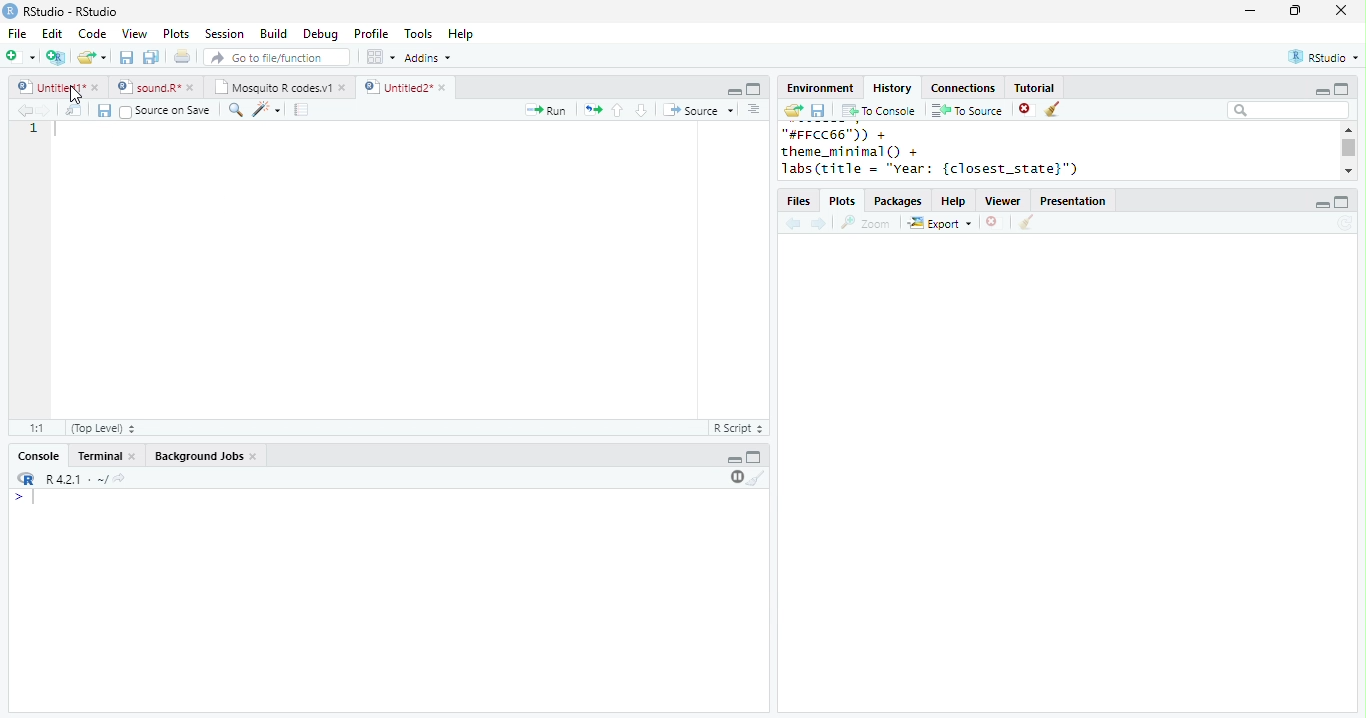  What do you see at coordinates (898, 202) in the screenshot?
I see `Packages` at bounding box center [898, 202].